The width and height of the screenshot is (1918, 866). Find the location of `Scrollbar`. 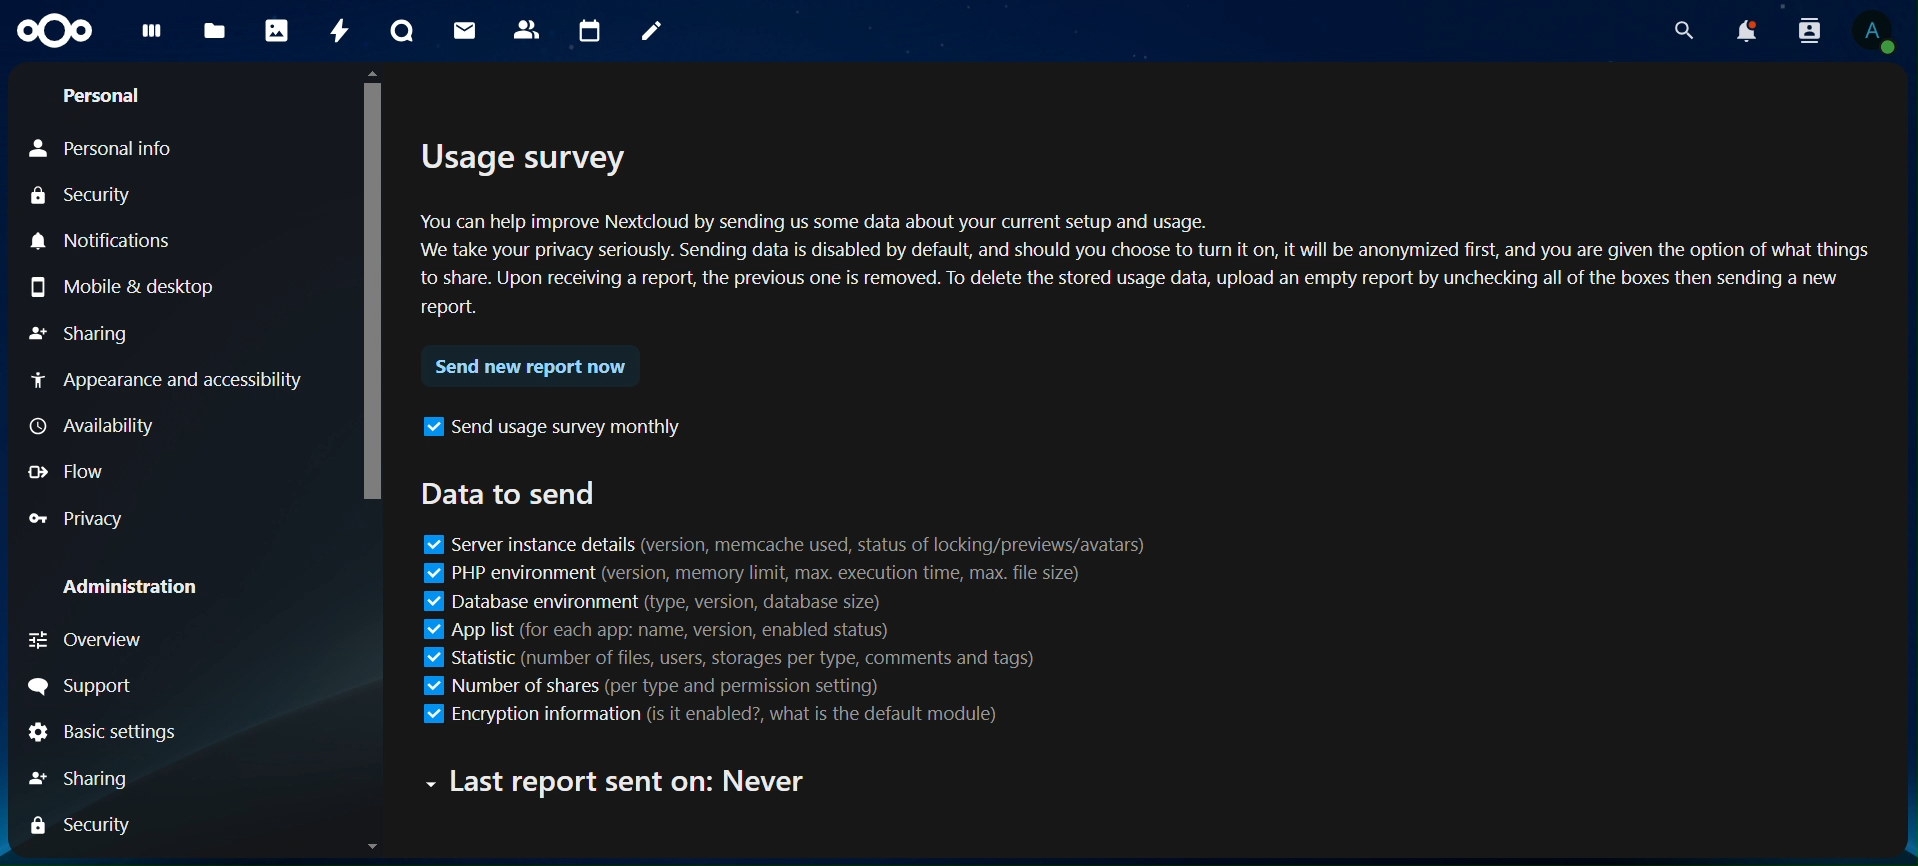

Scrollbar is located at coordinates (376, 463).